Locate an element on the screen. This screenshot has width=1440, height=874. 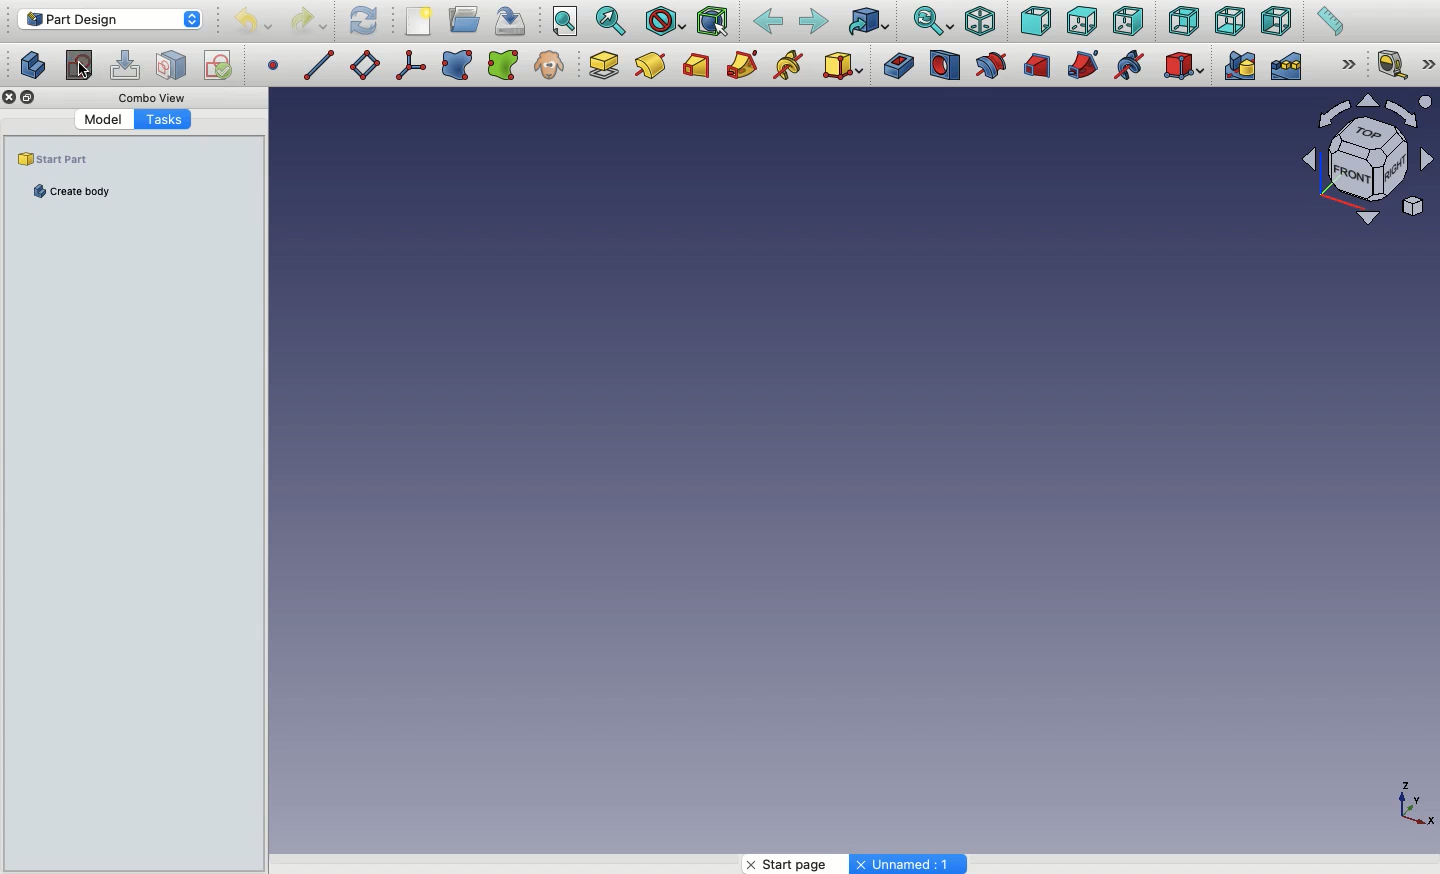
Create body is located at coordinates (81, 66).